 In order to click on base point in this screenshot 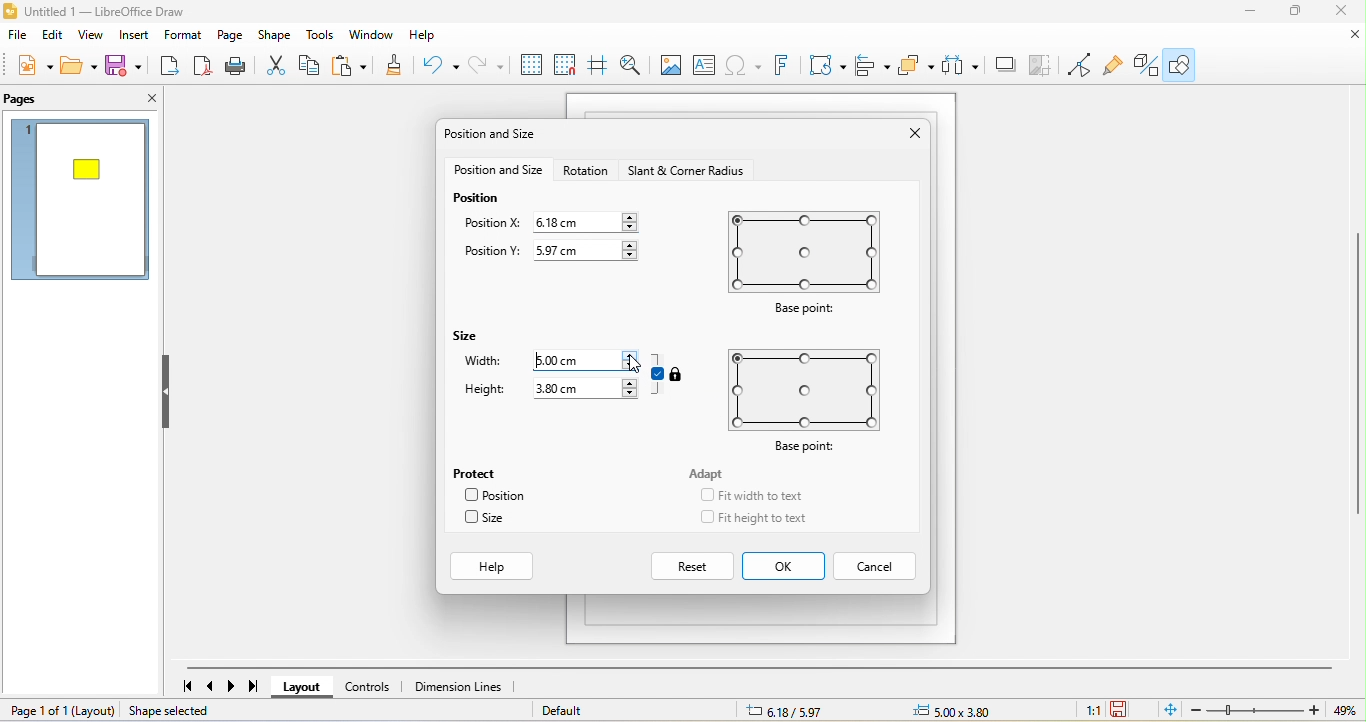, I will do `click(815, 262)`.